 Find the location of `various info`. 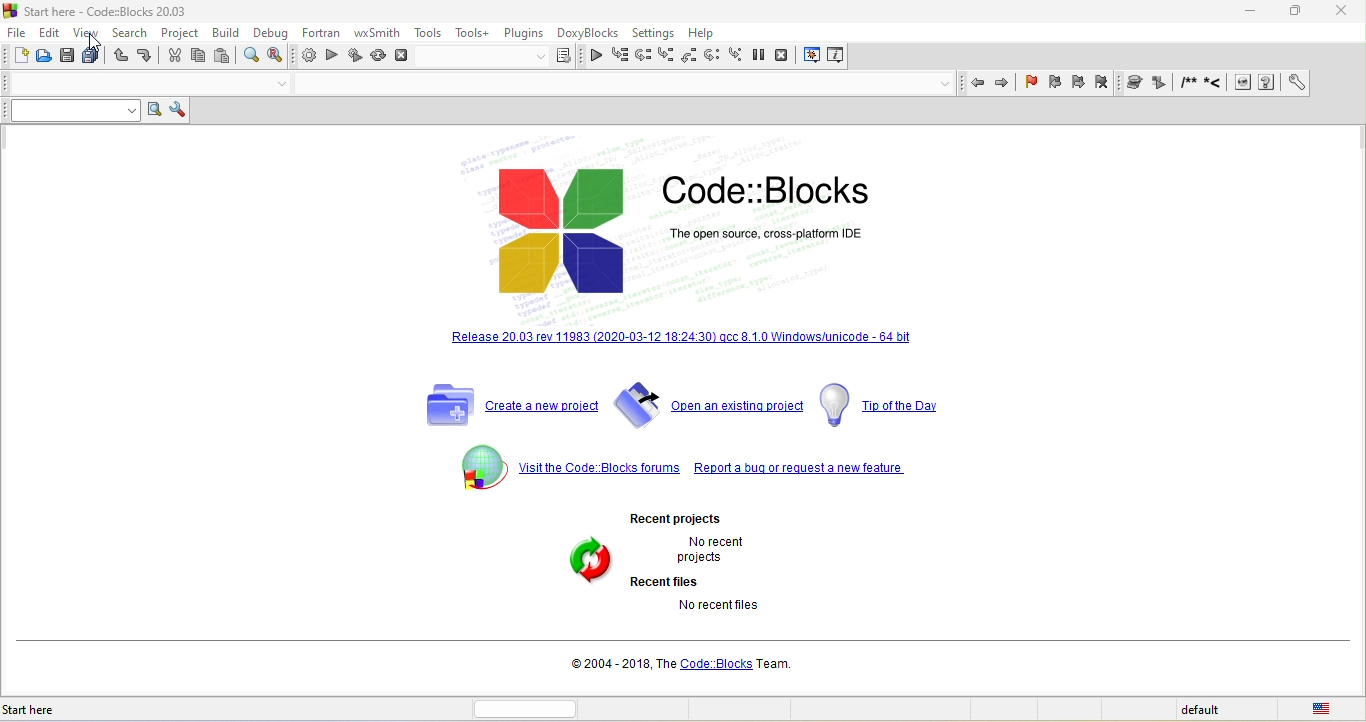

various info is located at coordinates (839, 55).